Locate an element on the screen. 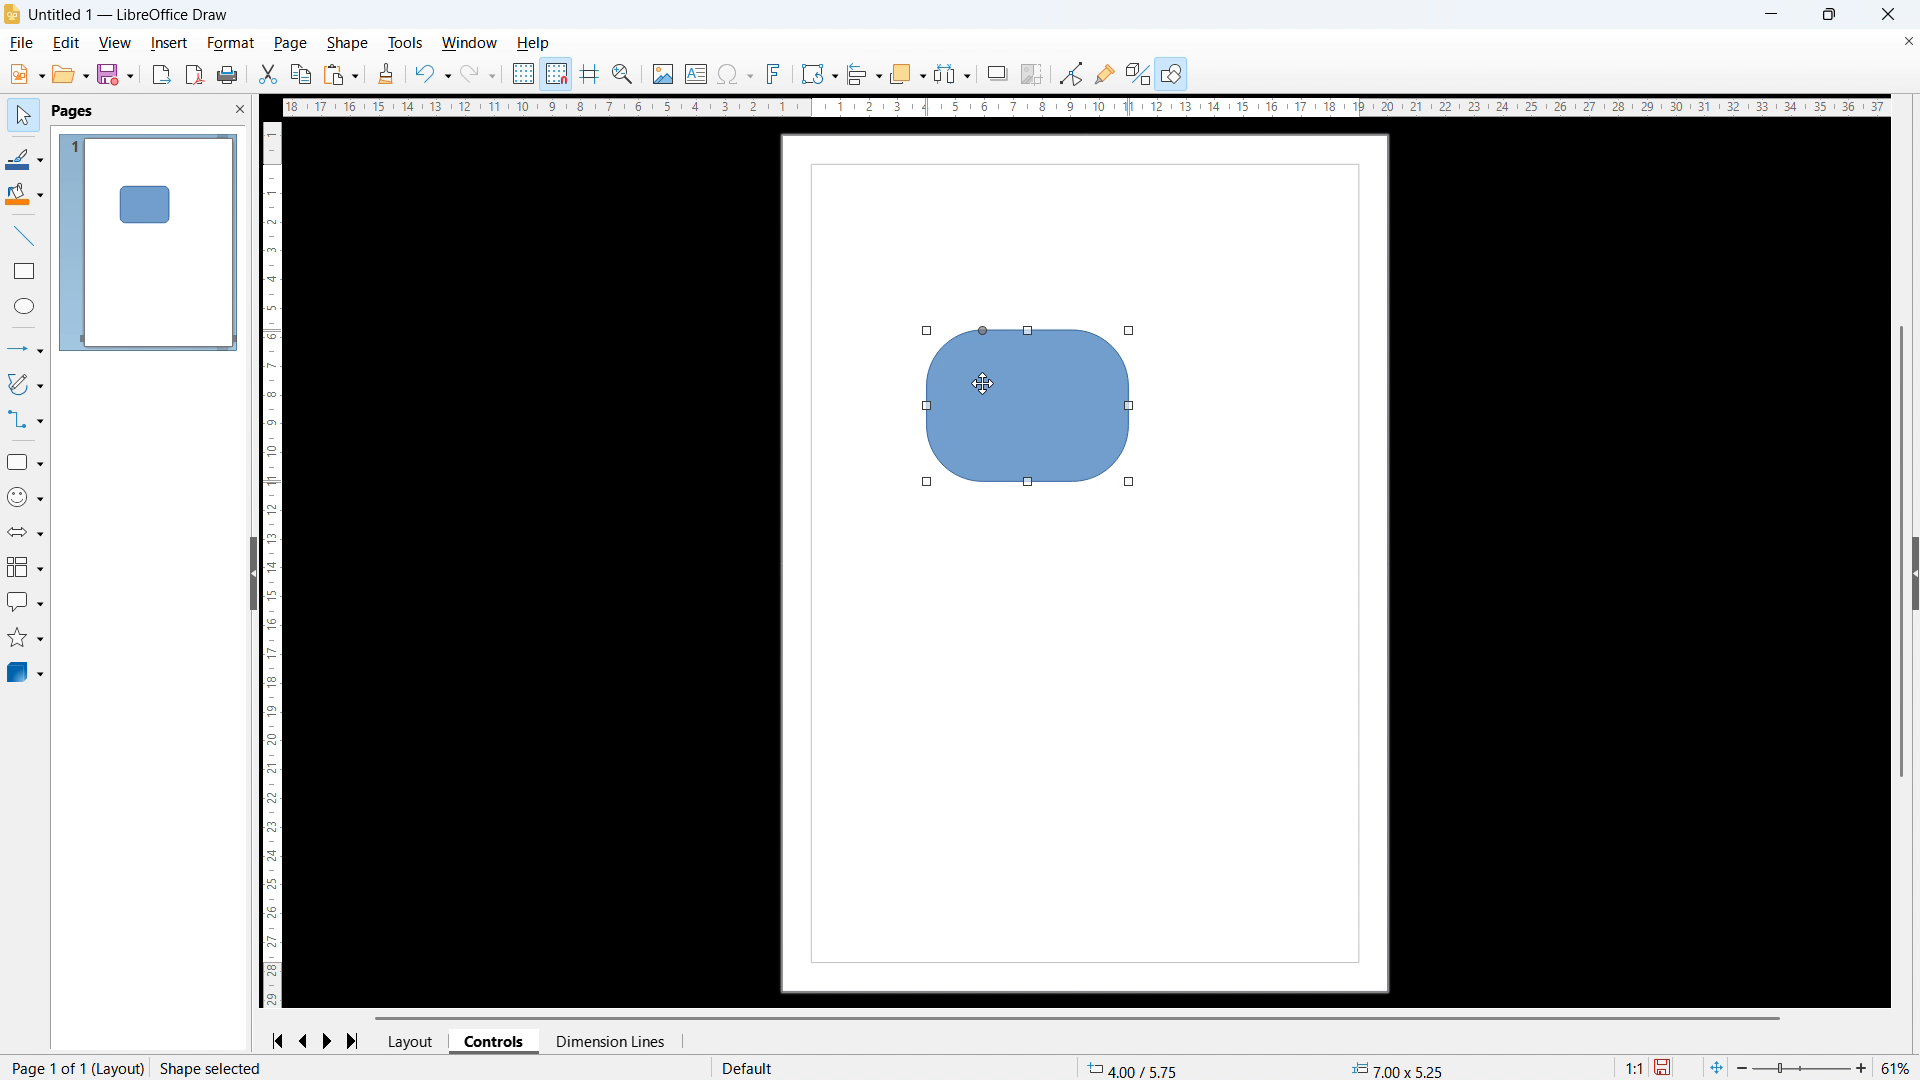 The image size is (1920, 1080). Close document  is located at coordinates (1907, 43).